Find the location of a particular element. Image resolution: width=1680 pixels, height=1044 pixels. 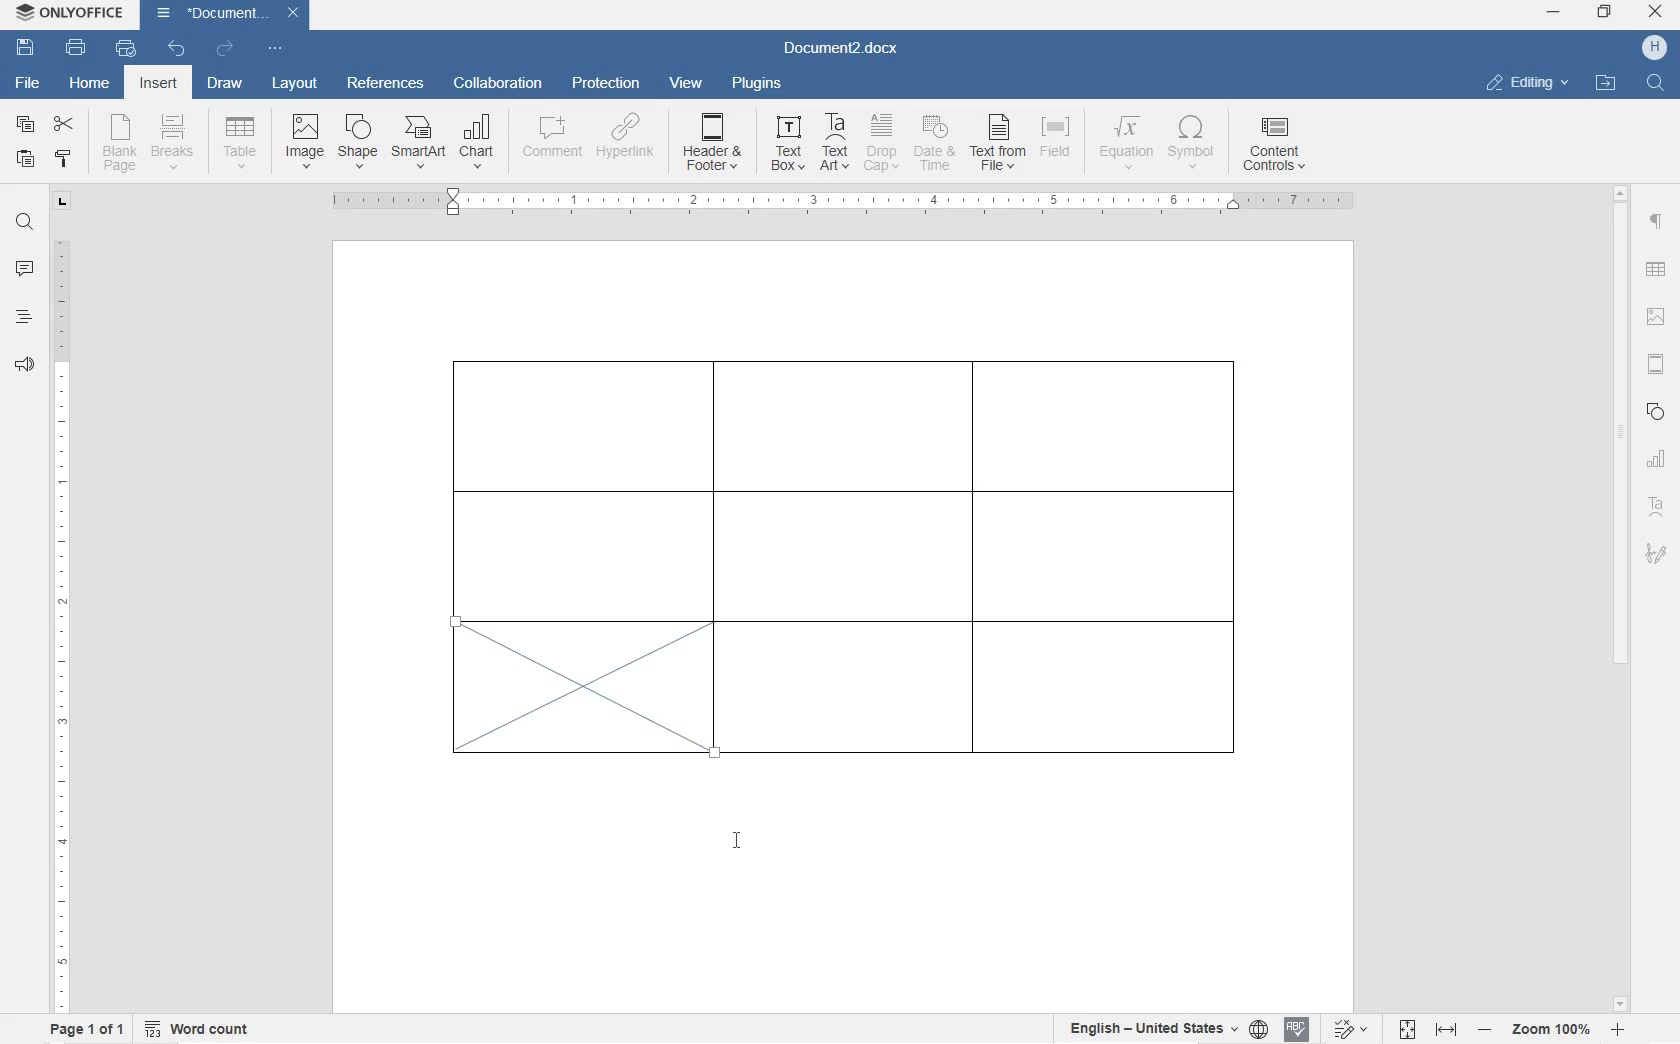

scrollbar is located at coordinates (1621, 597).